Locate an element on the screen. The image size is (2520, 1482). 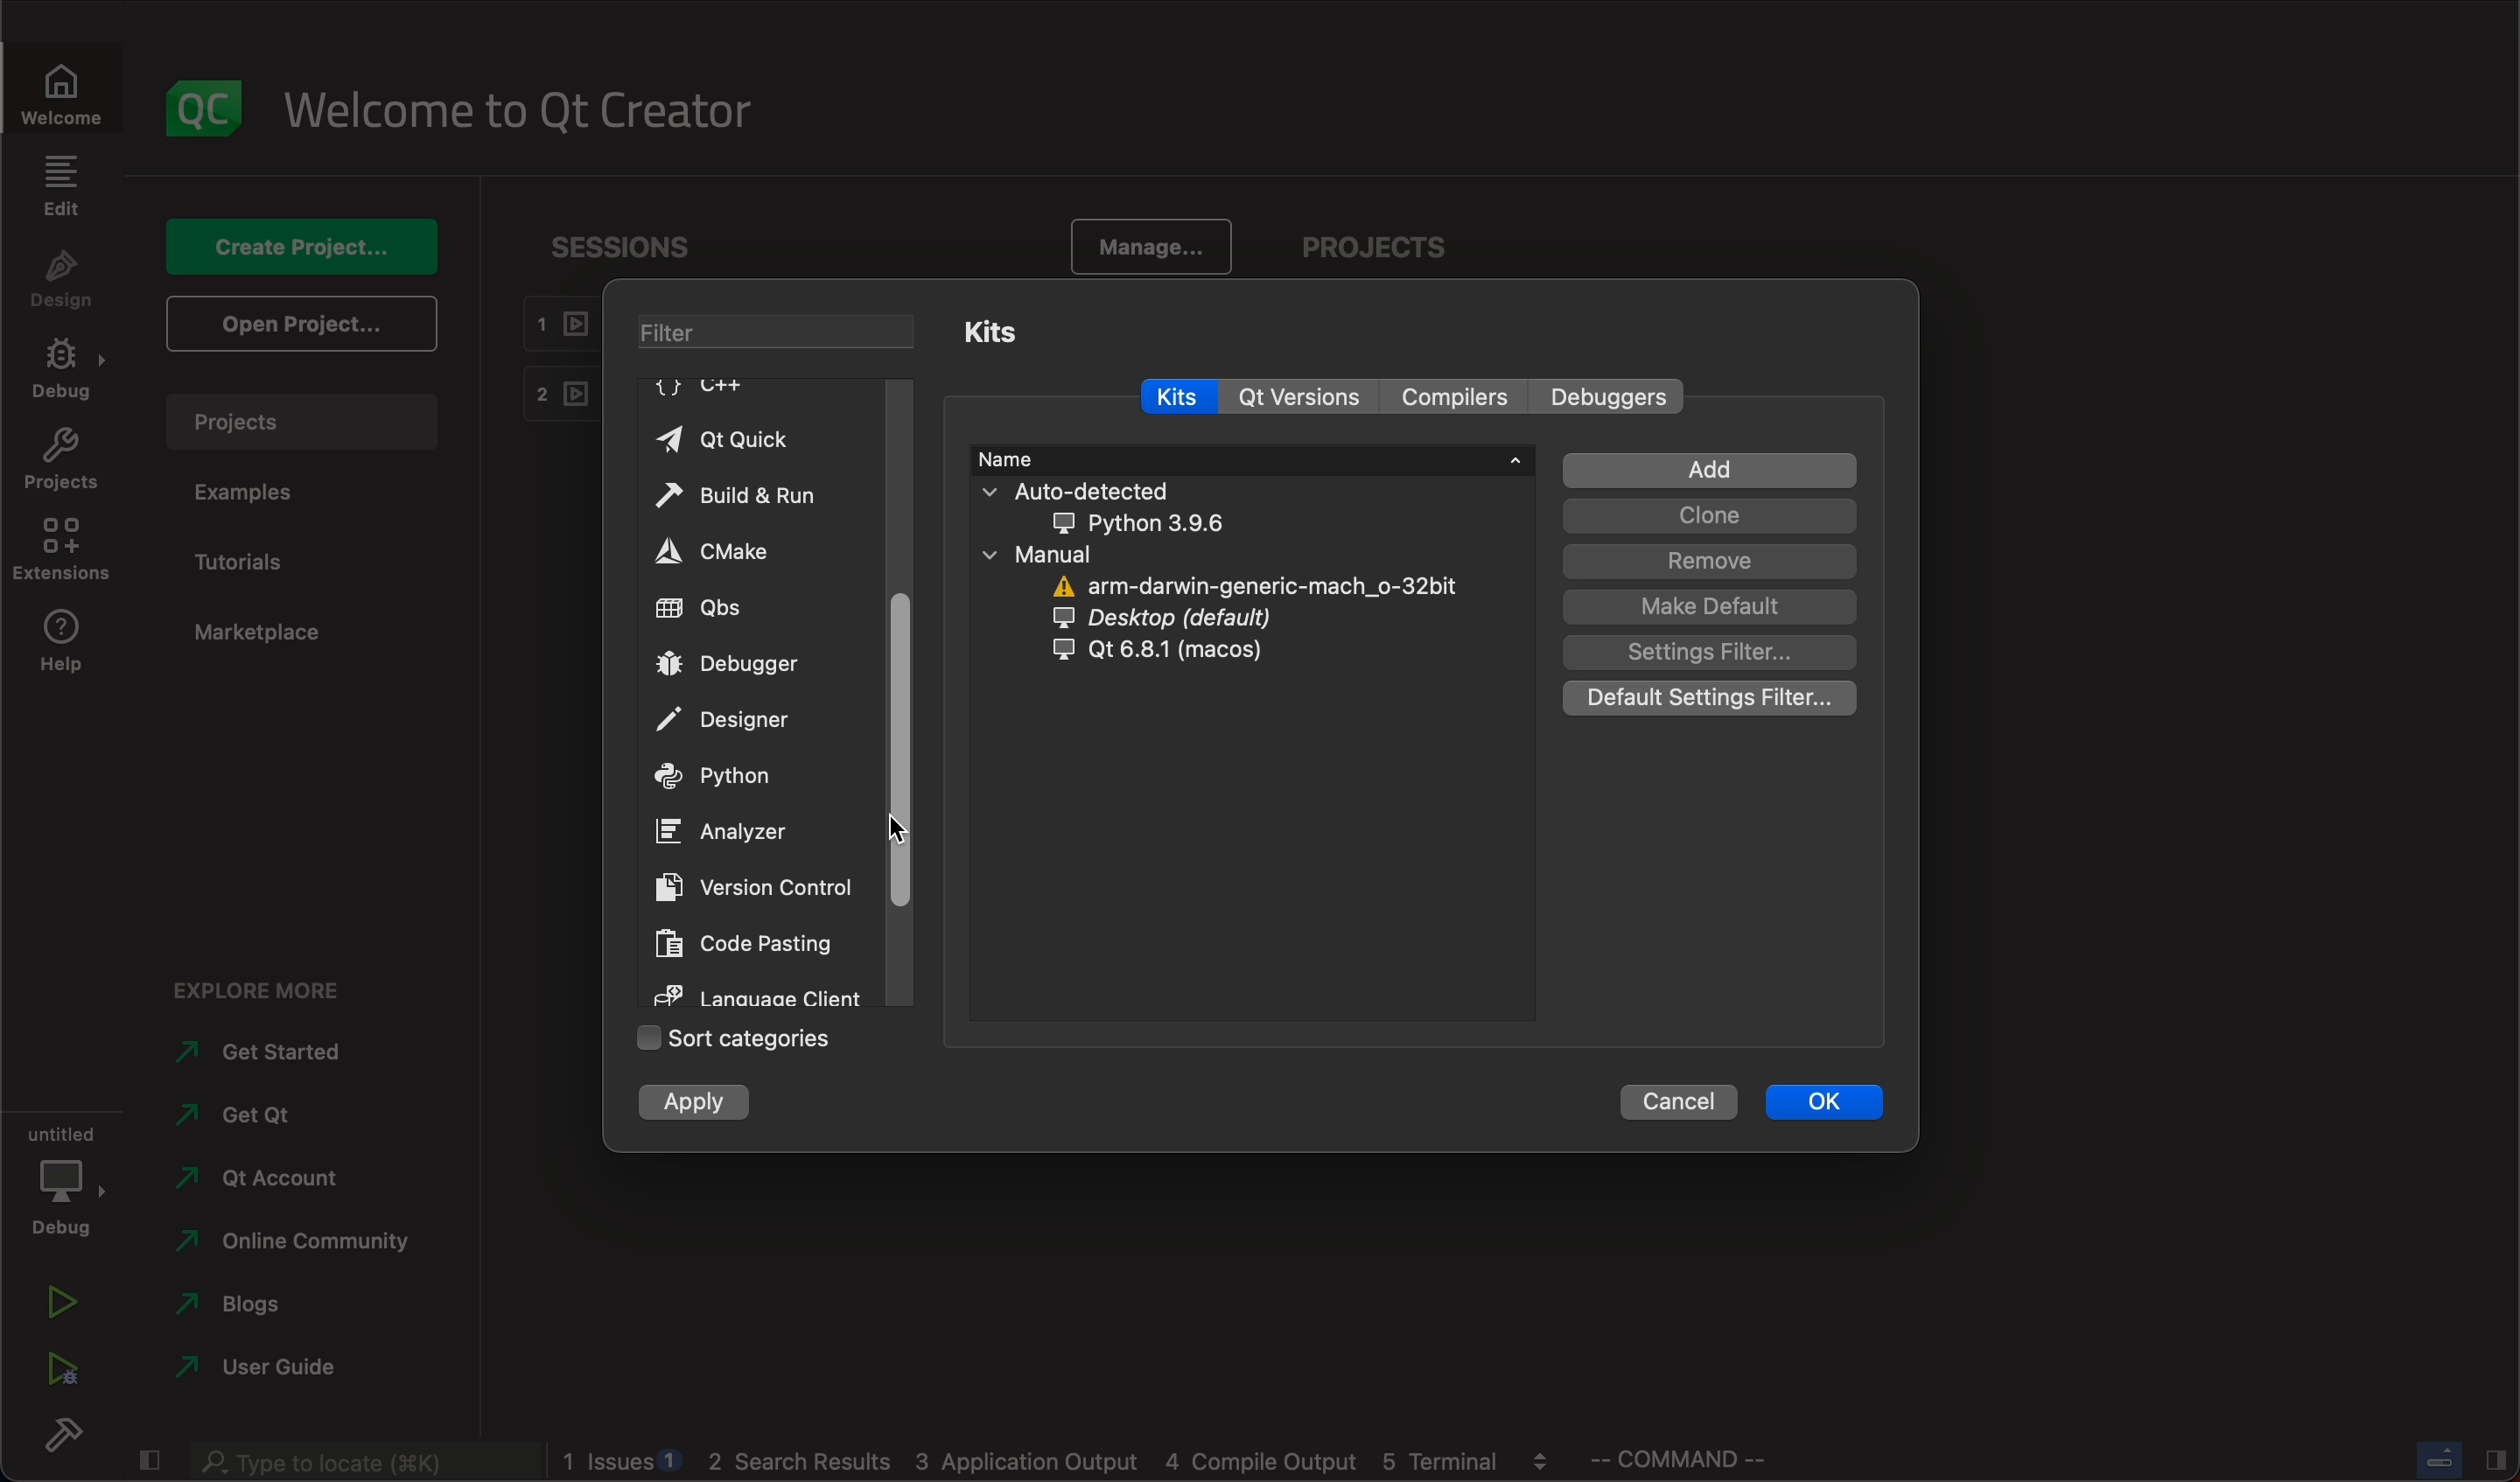
build and run is located at coordinates (749, 491).